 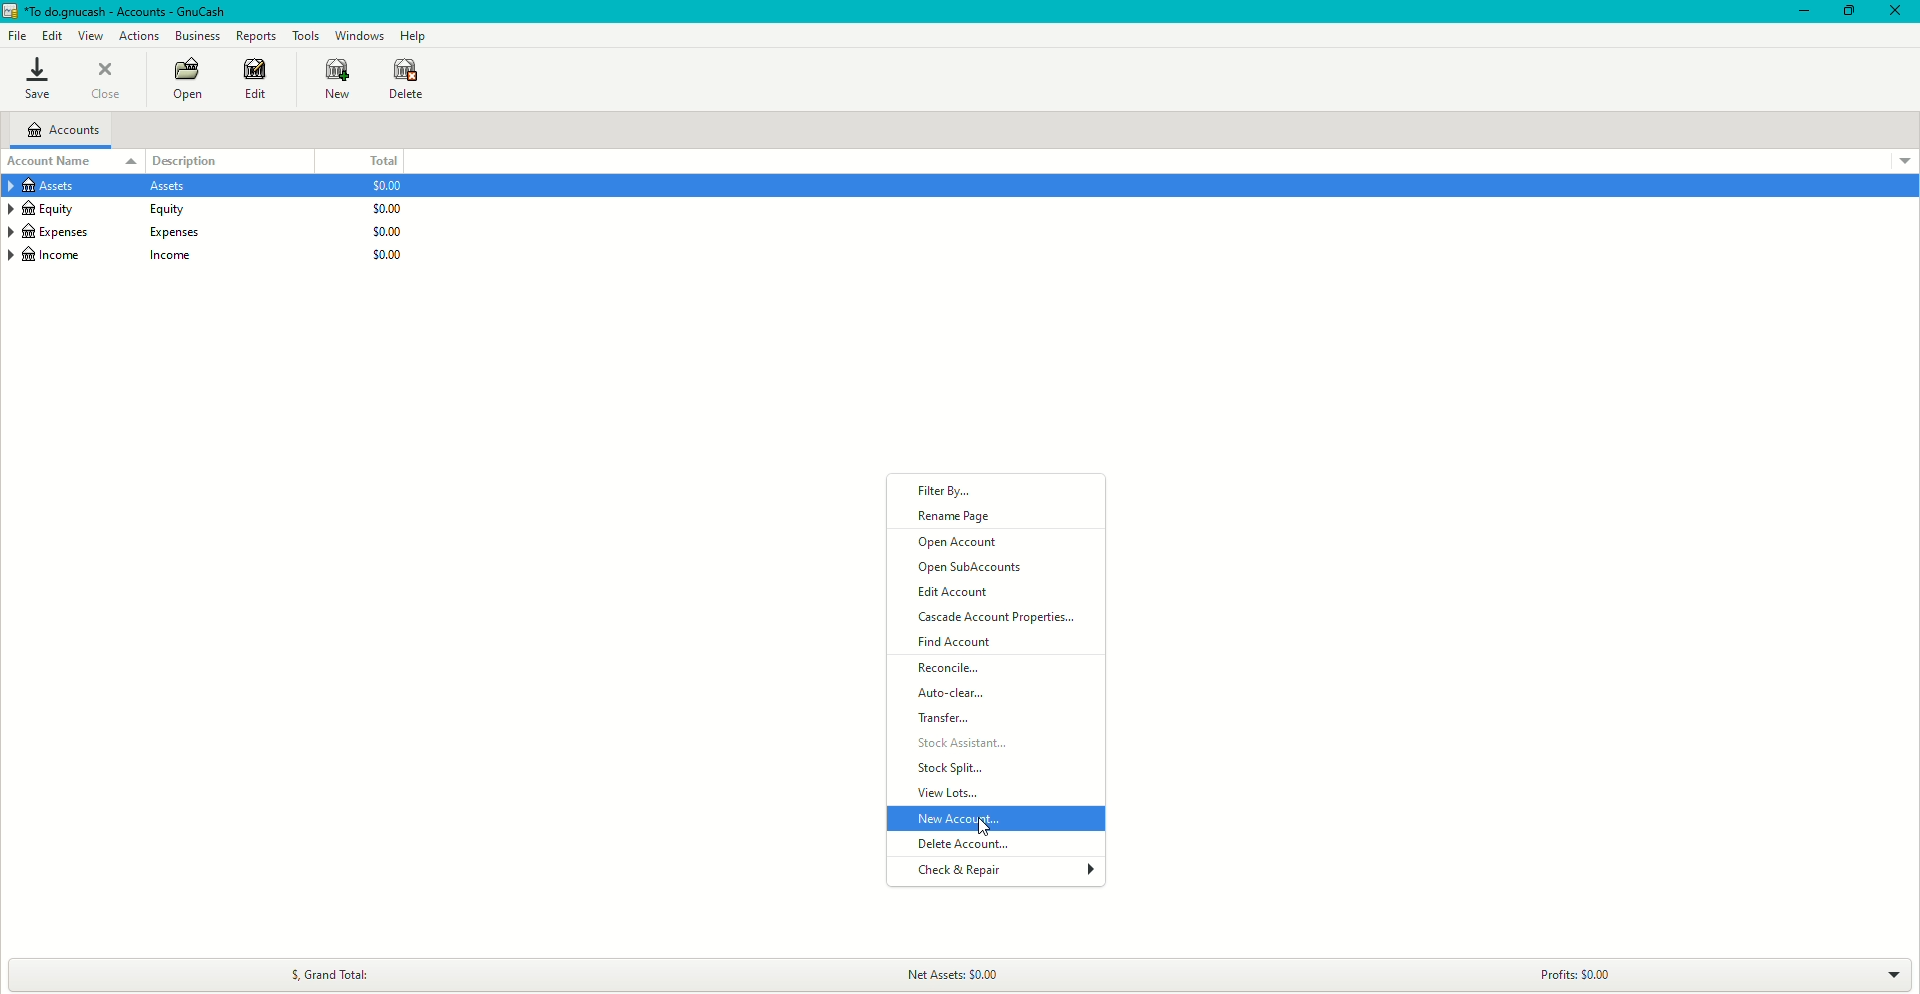 What do you see at coordinates (960, 844) in the screenshot?
I see `Delete Account` at bounding box center [960, 844].